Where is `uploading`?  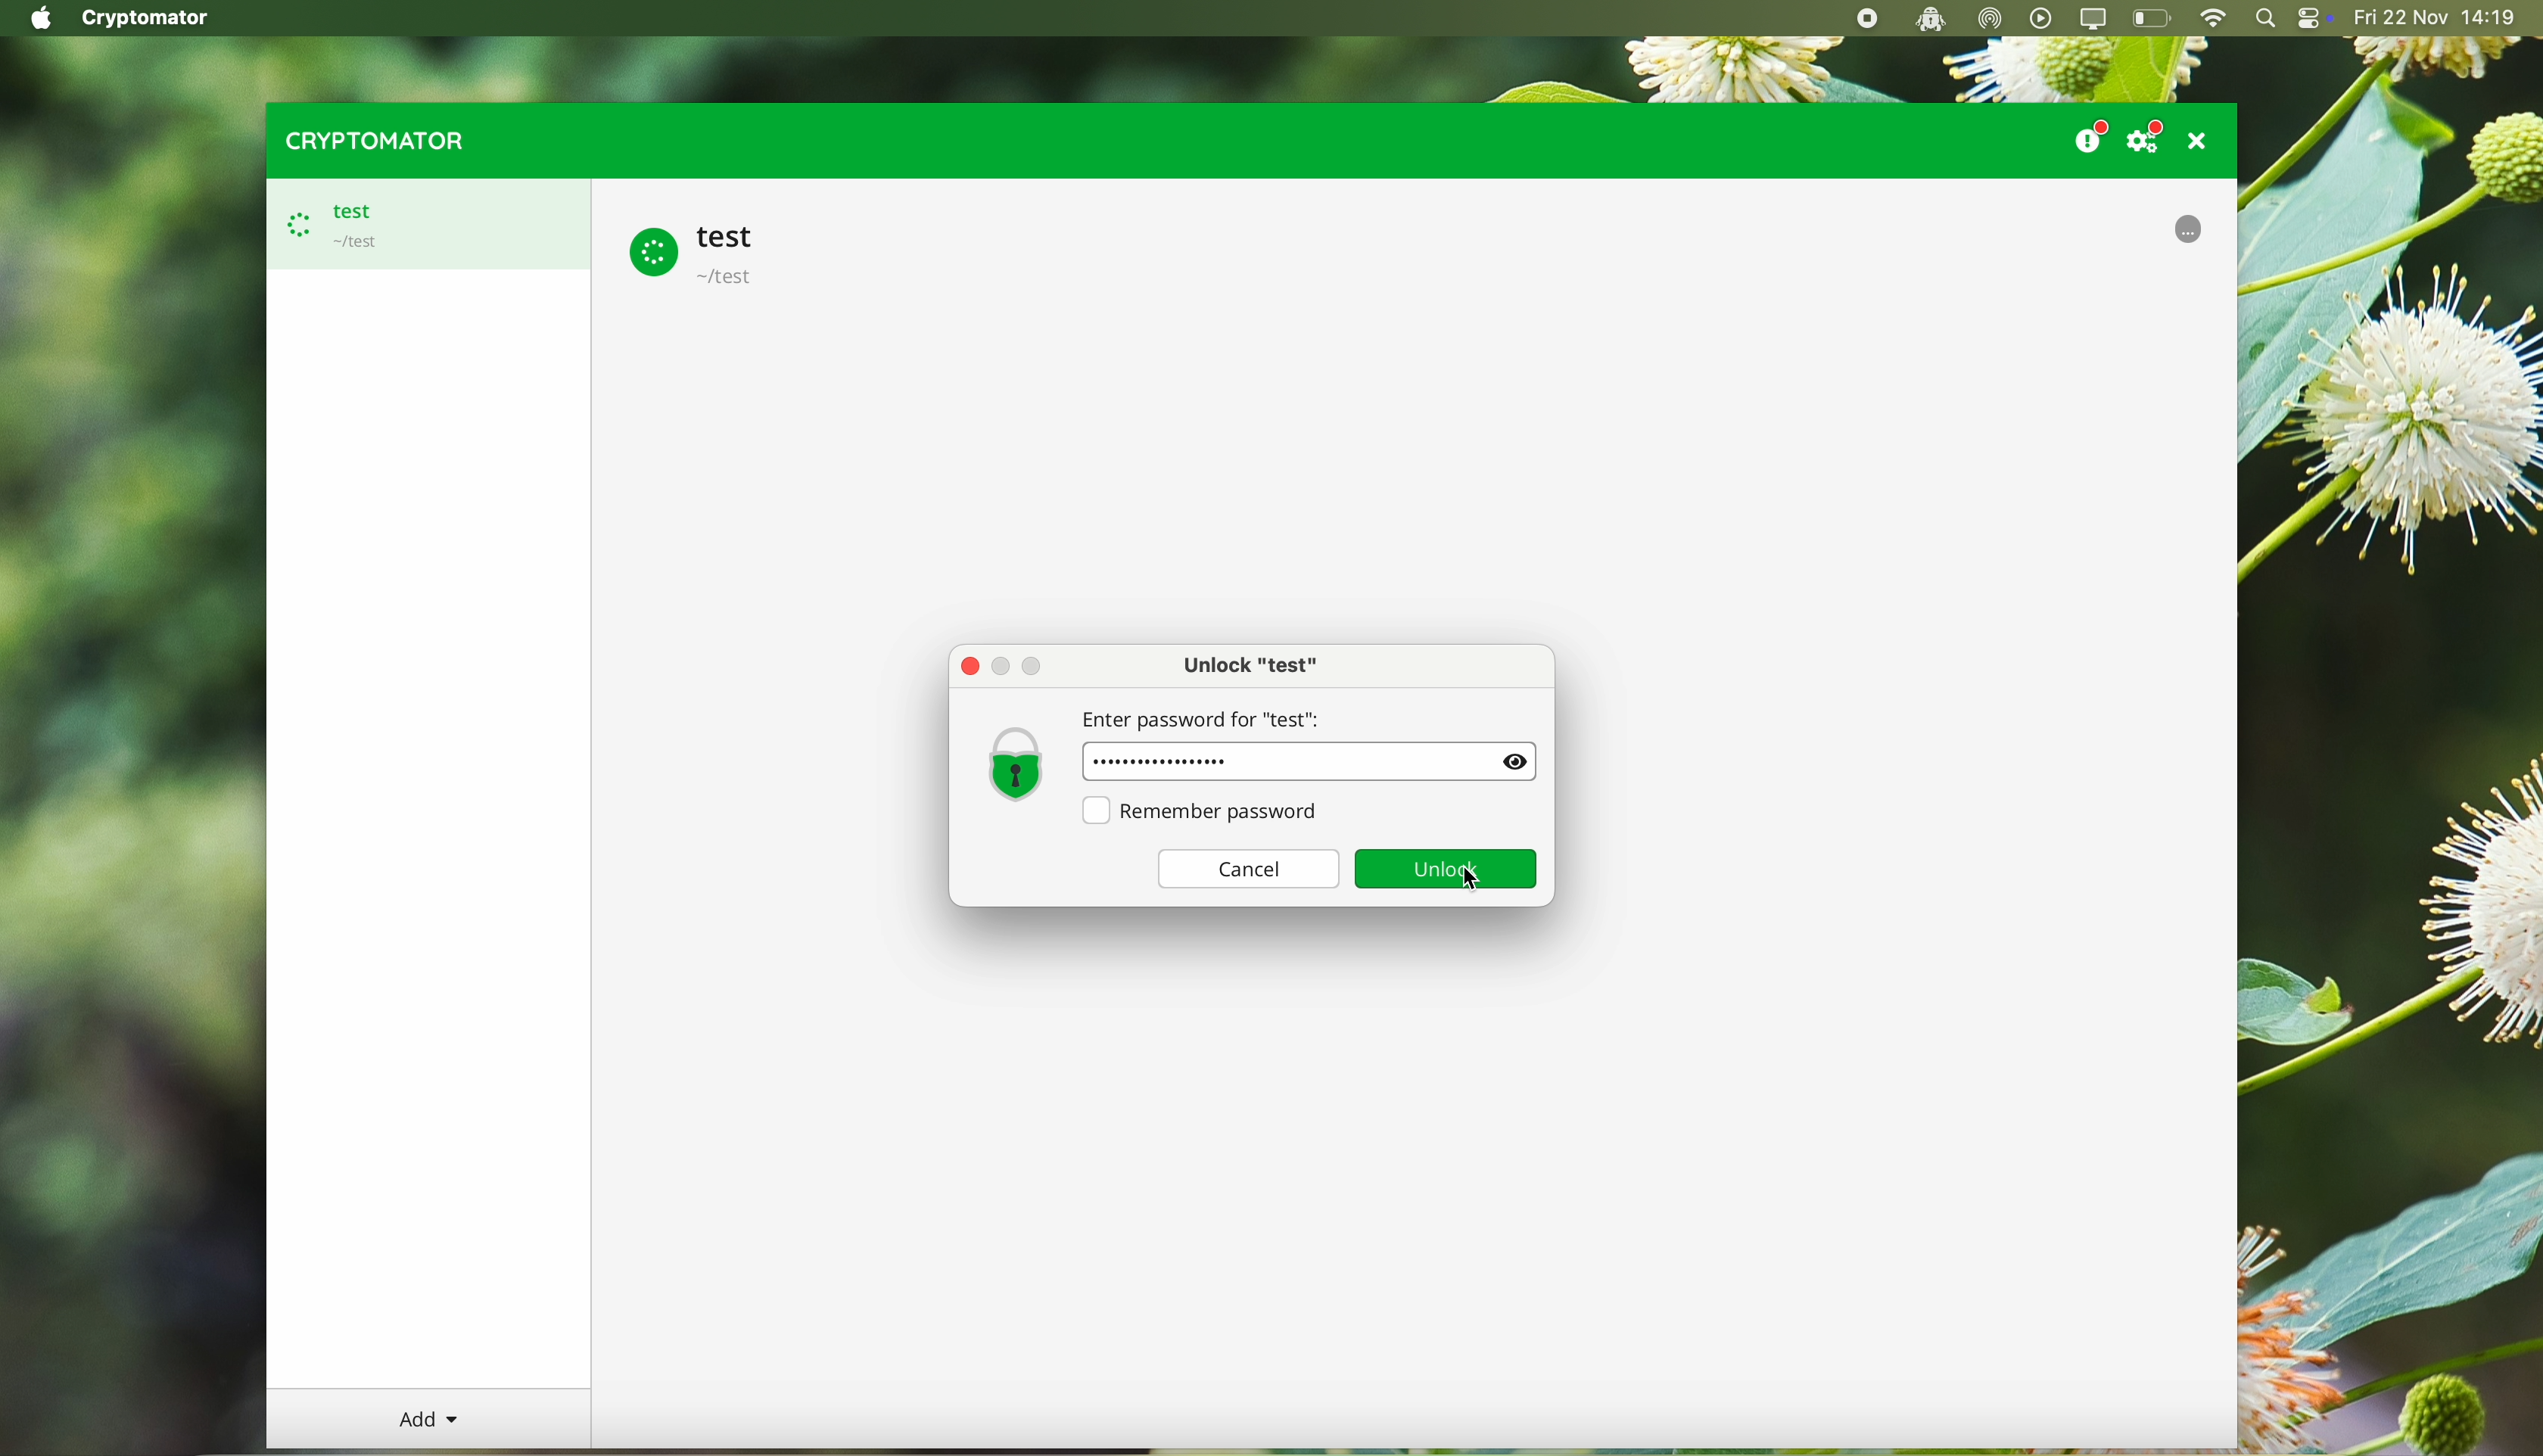
uploading is located at coordinates (2188, 227).